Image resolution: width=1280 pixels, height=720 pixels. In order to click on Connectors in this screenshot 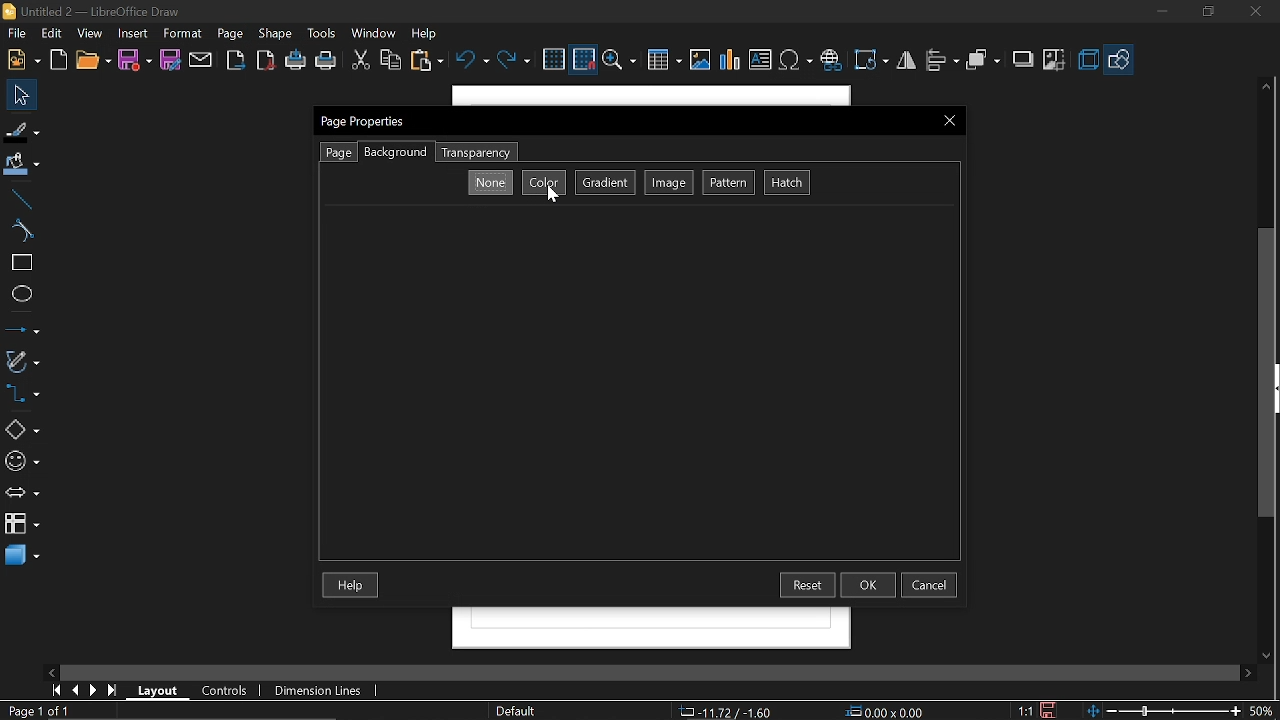, I will do `click(22, 393)`.